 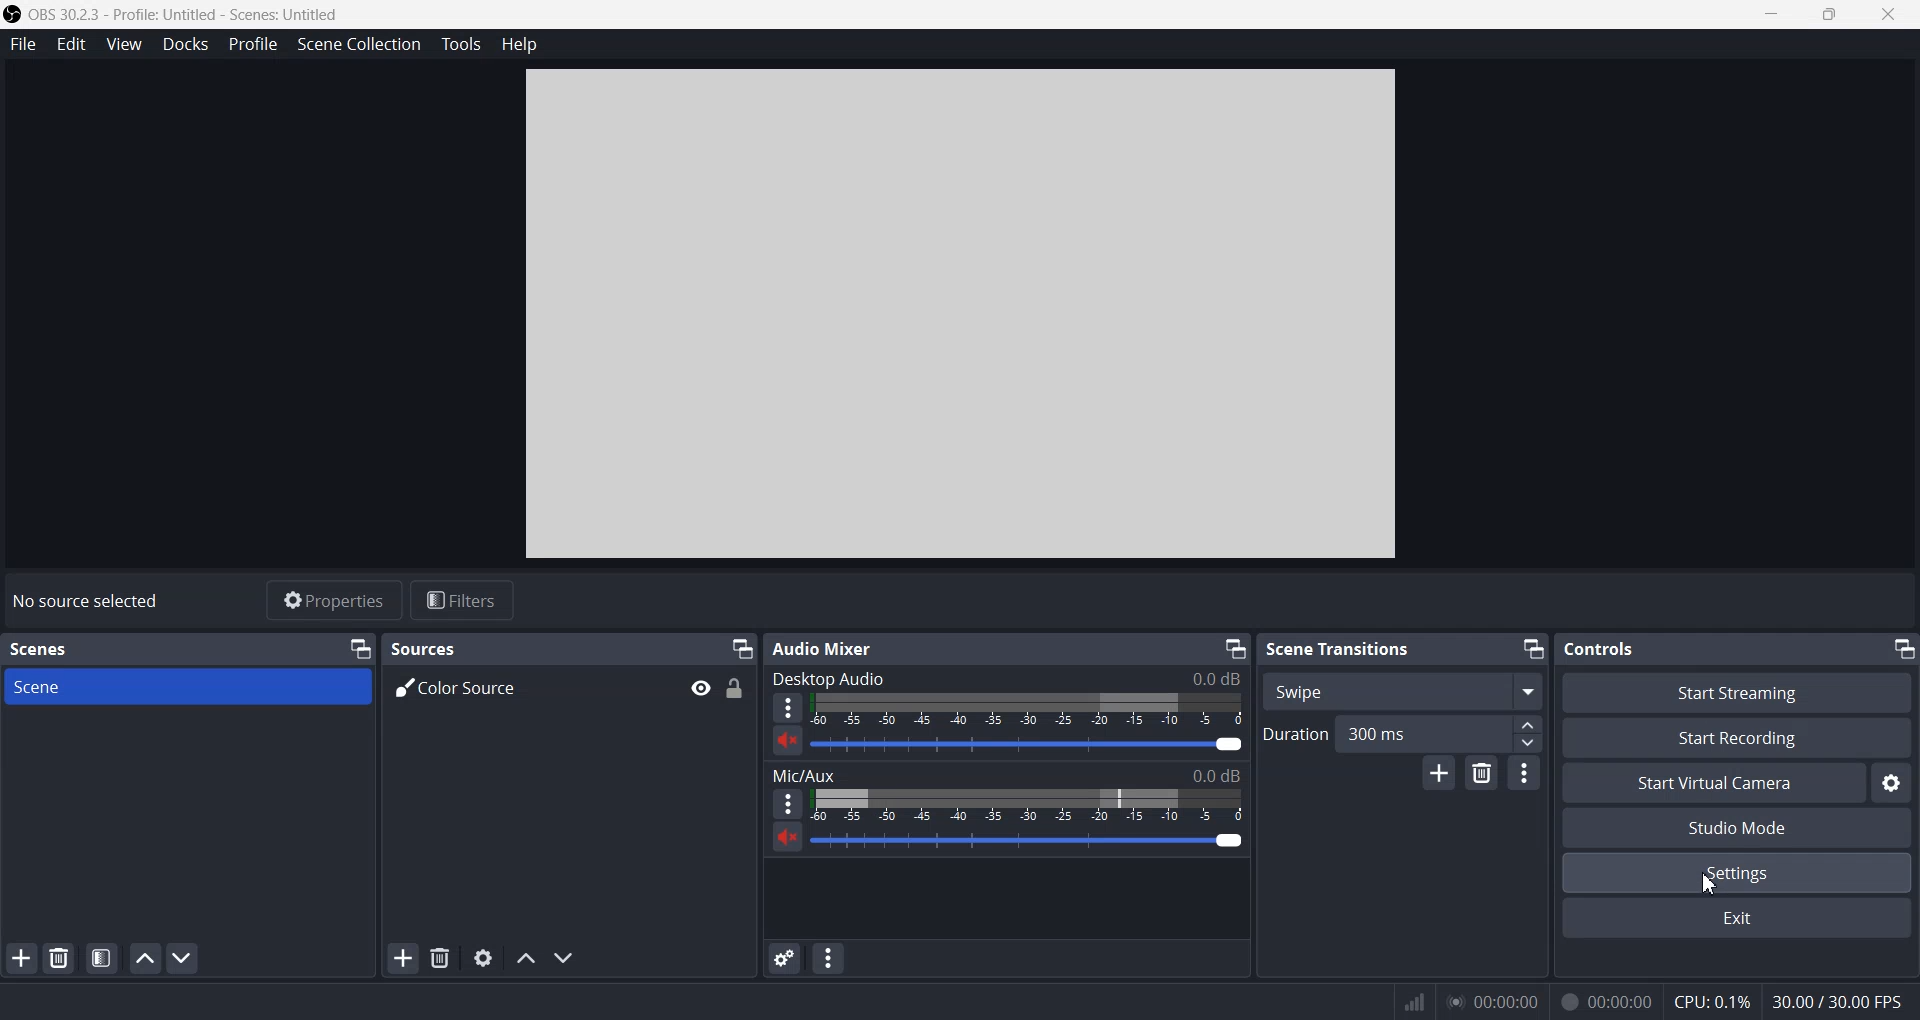 I want to click on Advance audio properties, so click(x=784, y=957).